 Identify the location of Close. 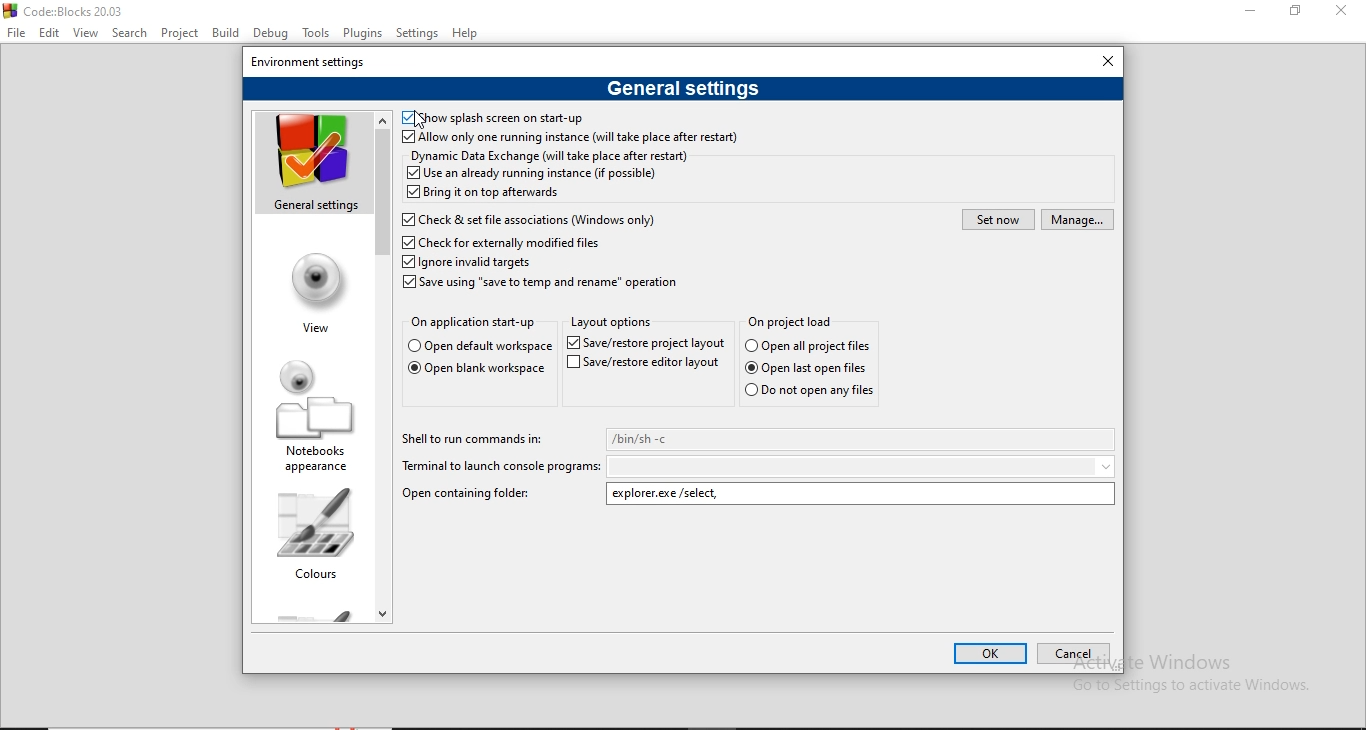
(1342, 11).